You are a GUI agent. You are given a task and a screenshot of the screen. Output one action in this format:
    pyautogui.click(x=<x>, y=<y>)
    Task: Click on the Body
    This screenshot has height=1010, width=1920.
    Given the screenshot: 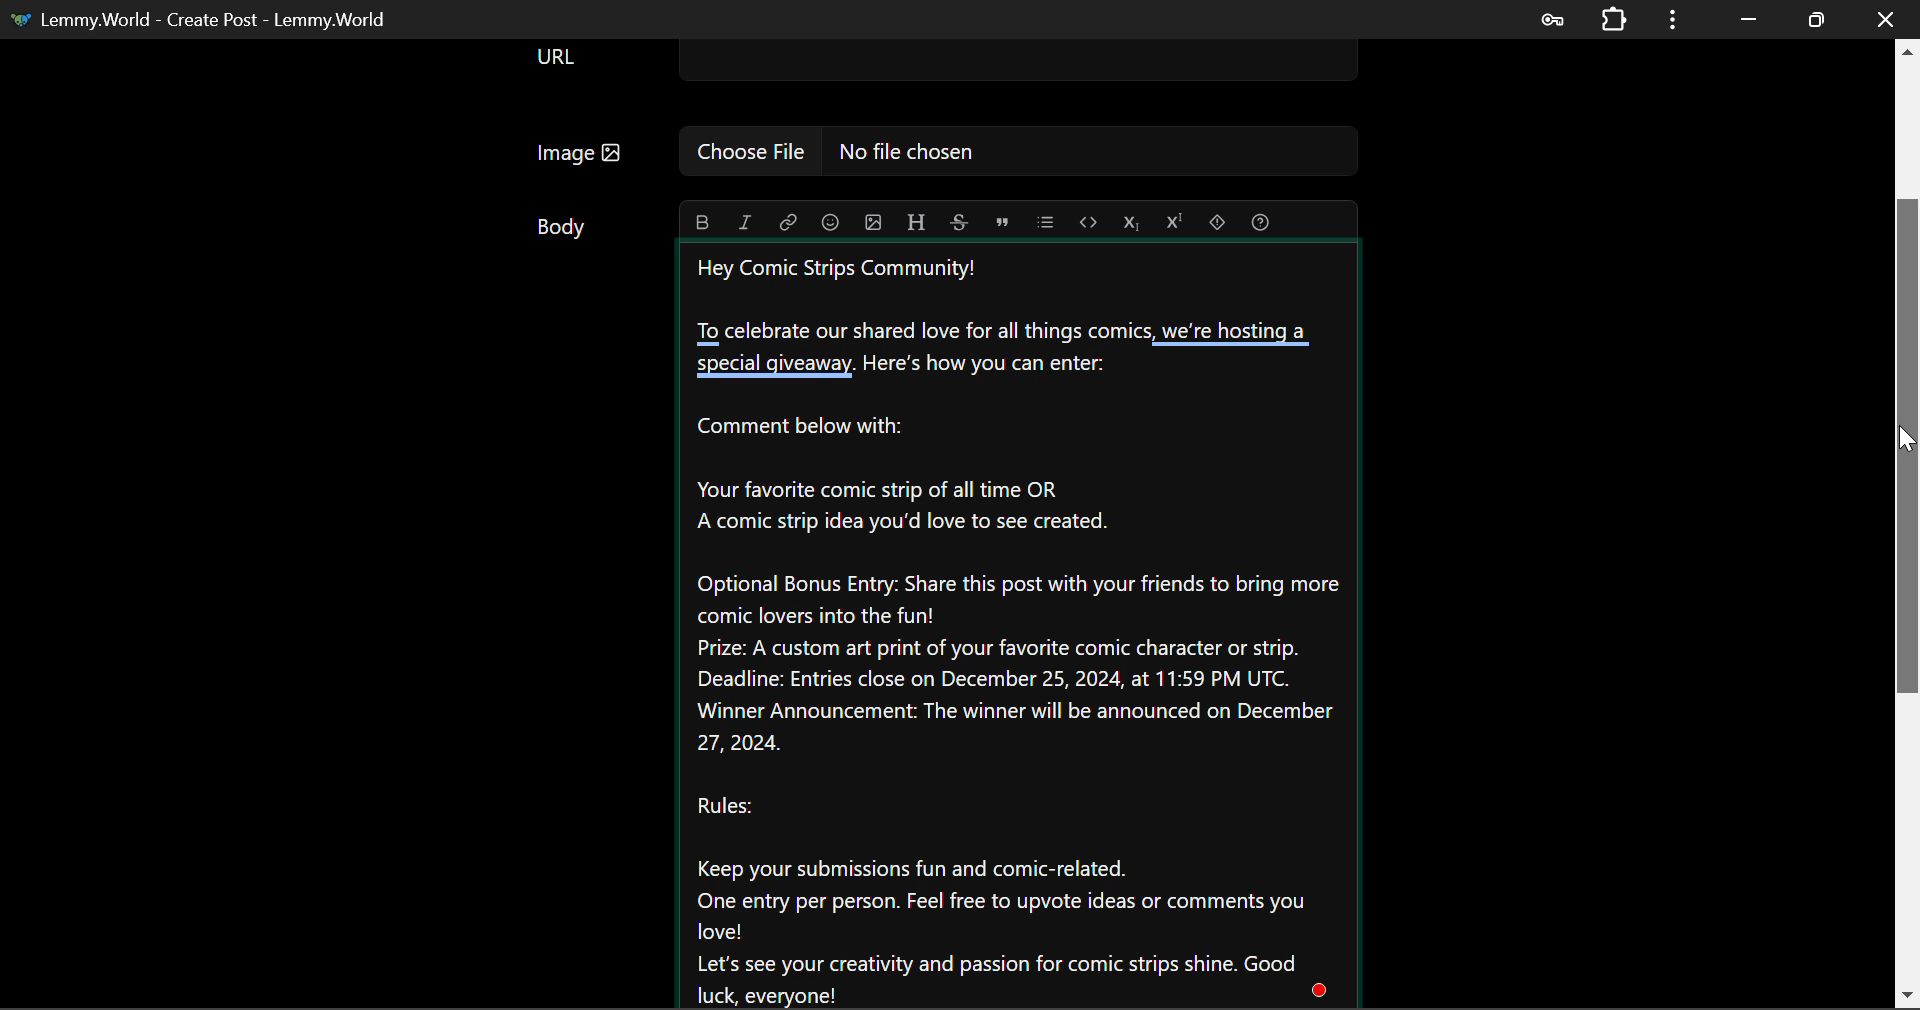 What is the action you would take?
    pyautogui.click(x=569, y=230)
    